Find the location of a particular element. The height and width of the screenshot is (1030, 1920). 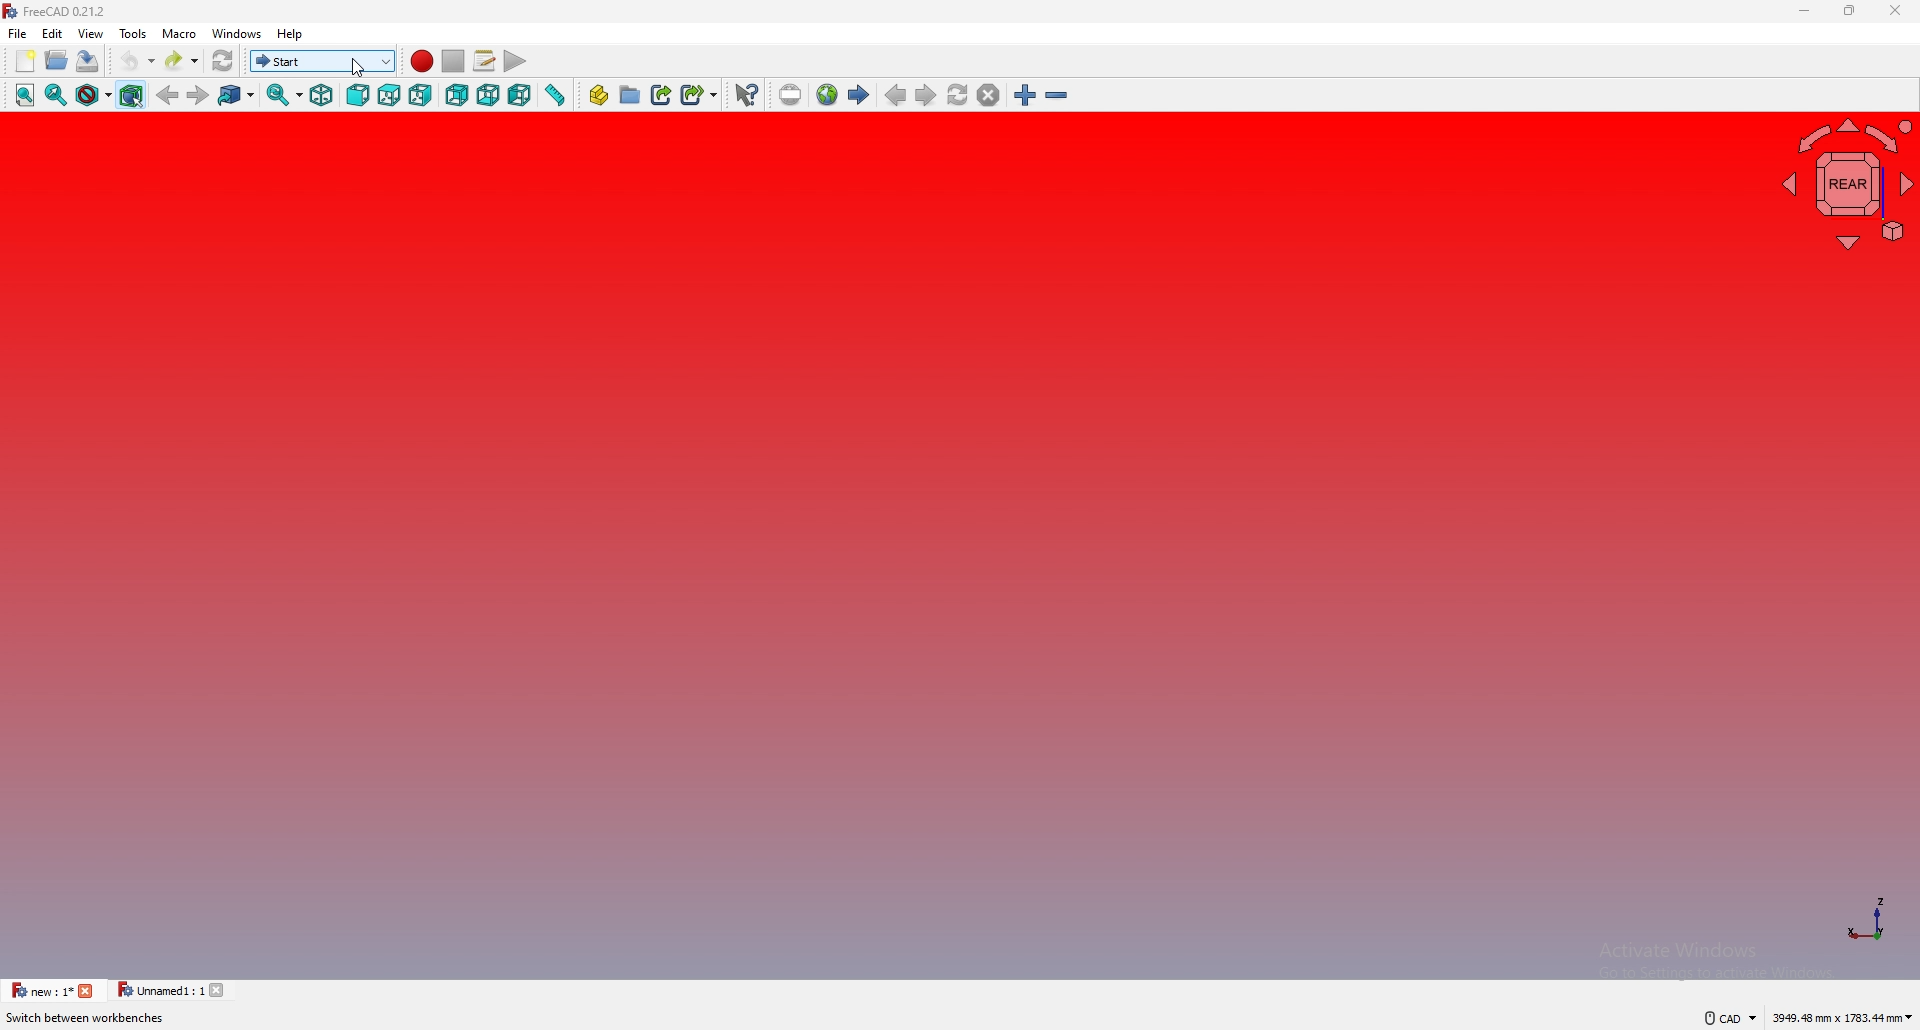

back is located at coordinates (169, 95).